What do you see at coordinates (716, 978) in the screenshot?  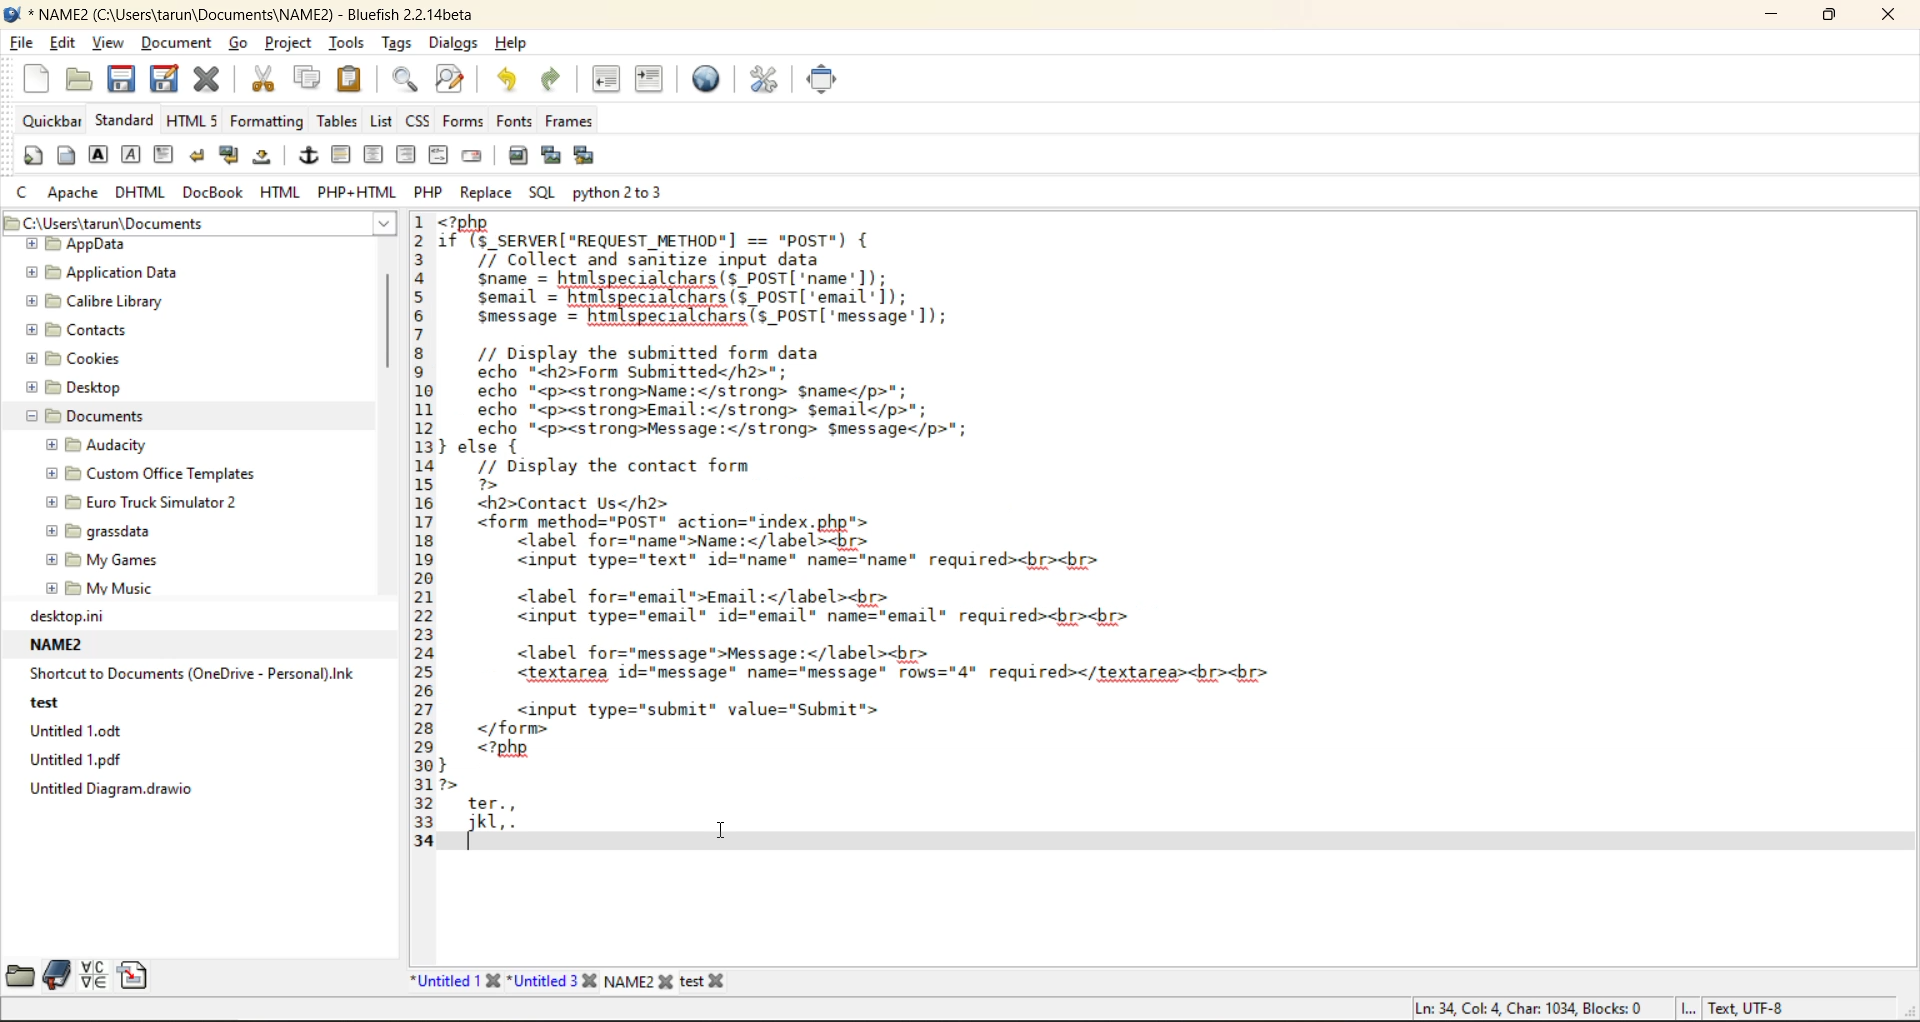 I see `test` at bounding box center [716, 978].